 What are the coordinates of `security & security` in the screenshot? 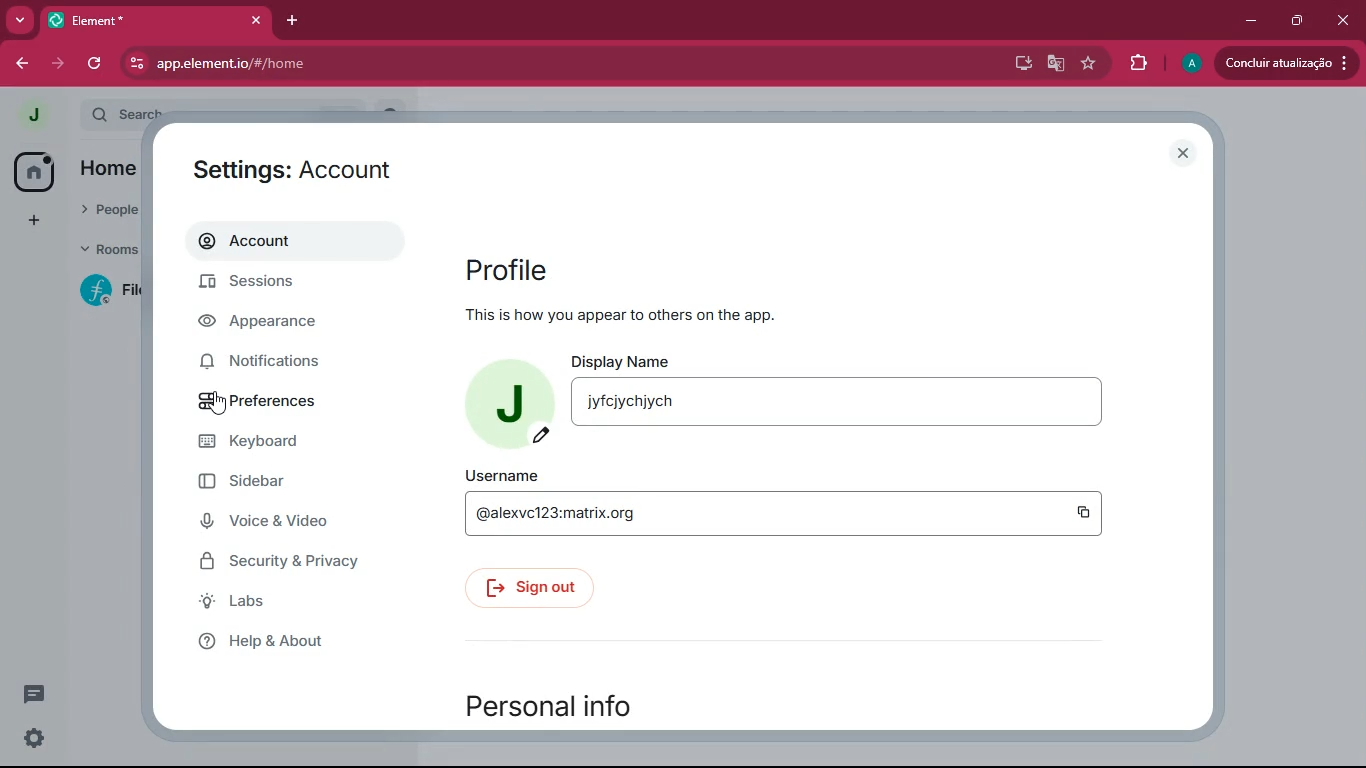 It's located at (301, 560).